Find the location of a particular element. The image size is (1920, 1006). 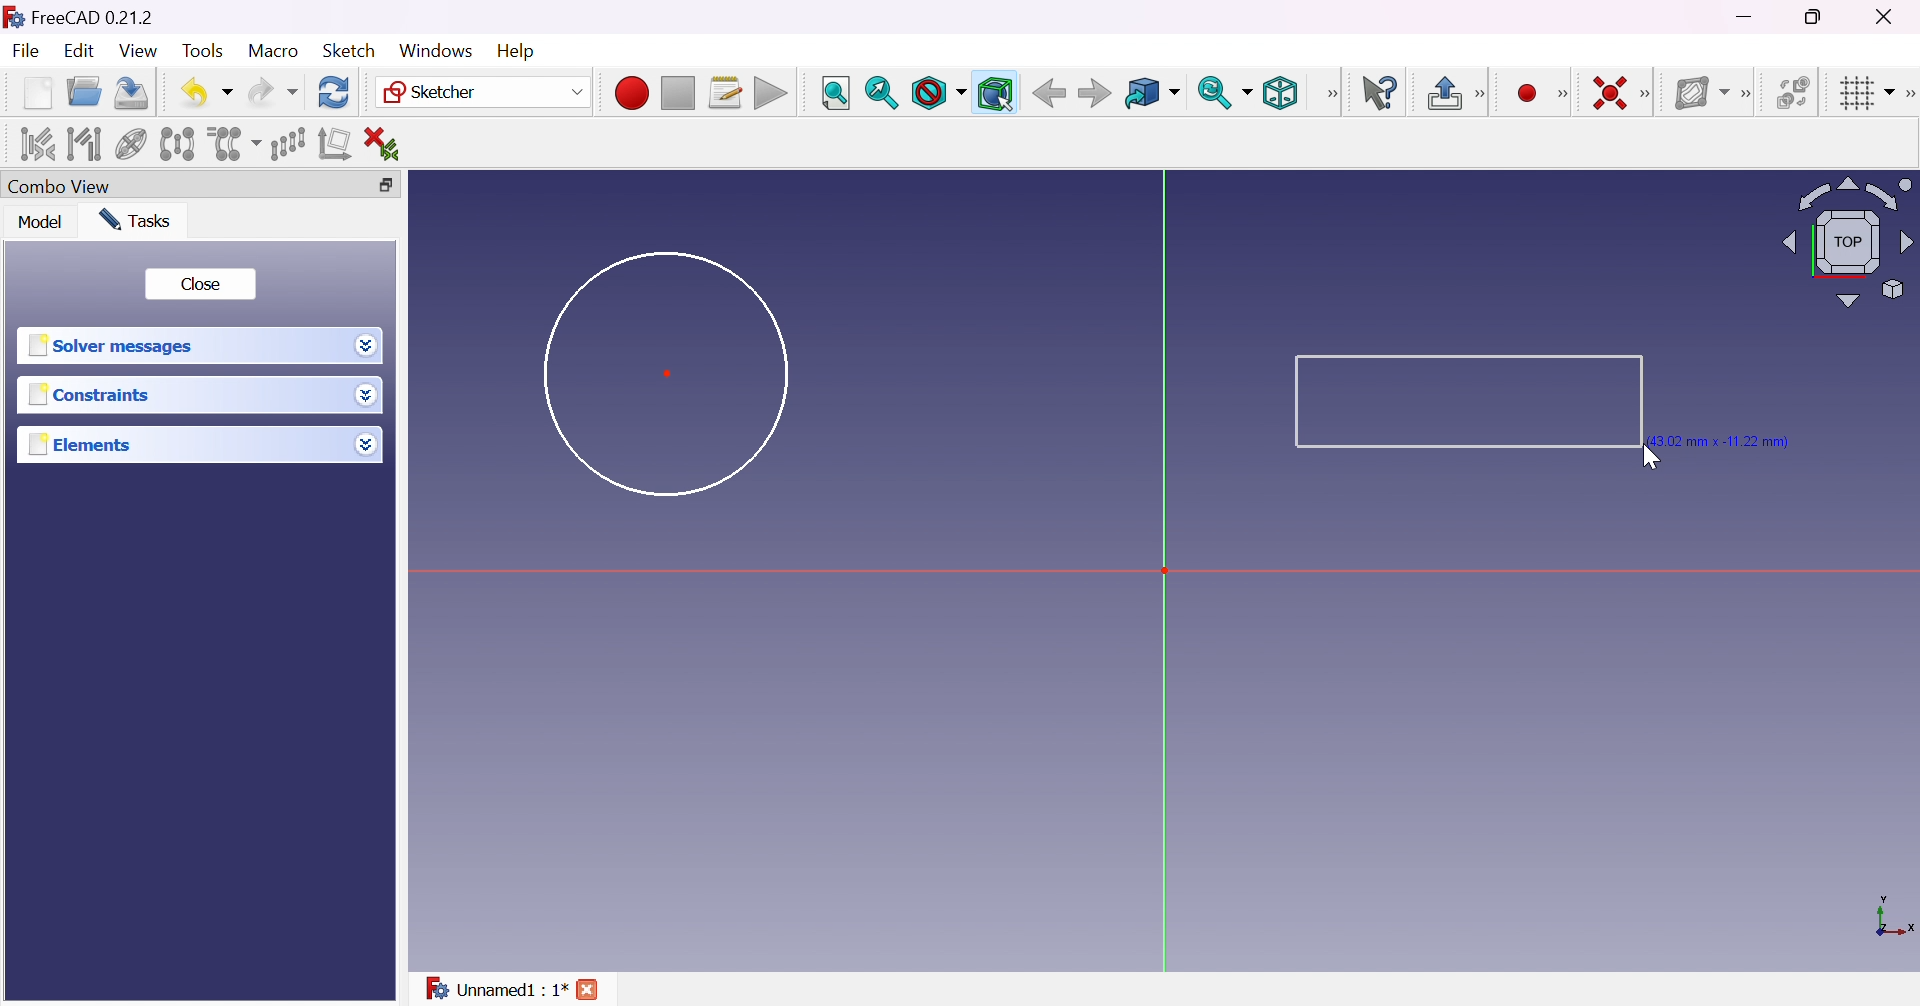

New is located at coordinates (38, 92).